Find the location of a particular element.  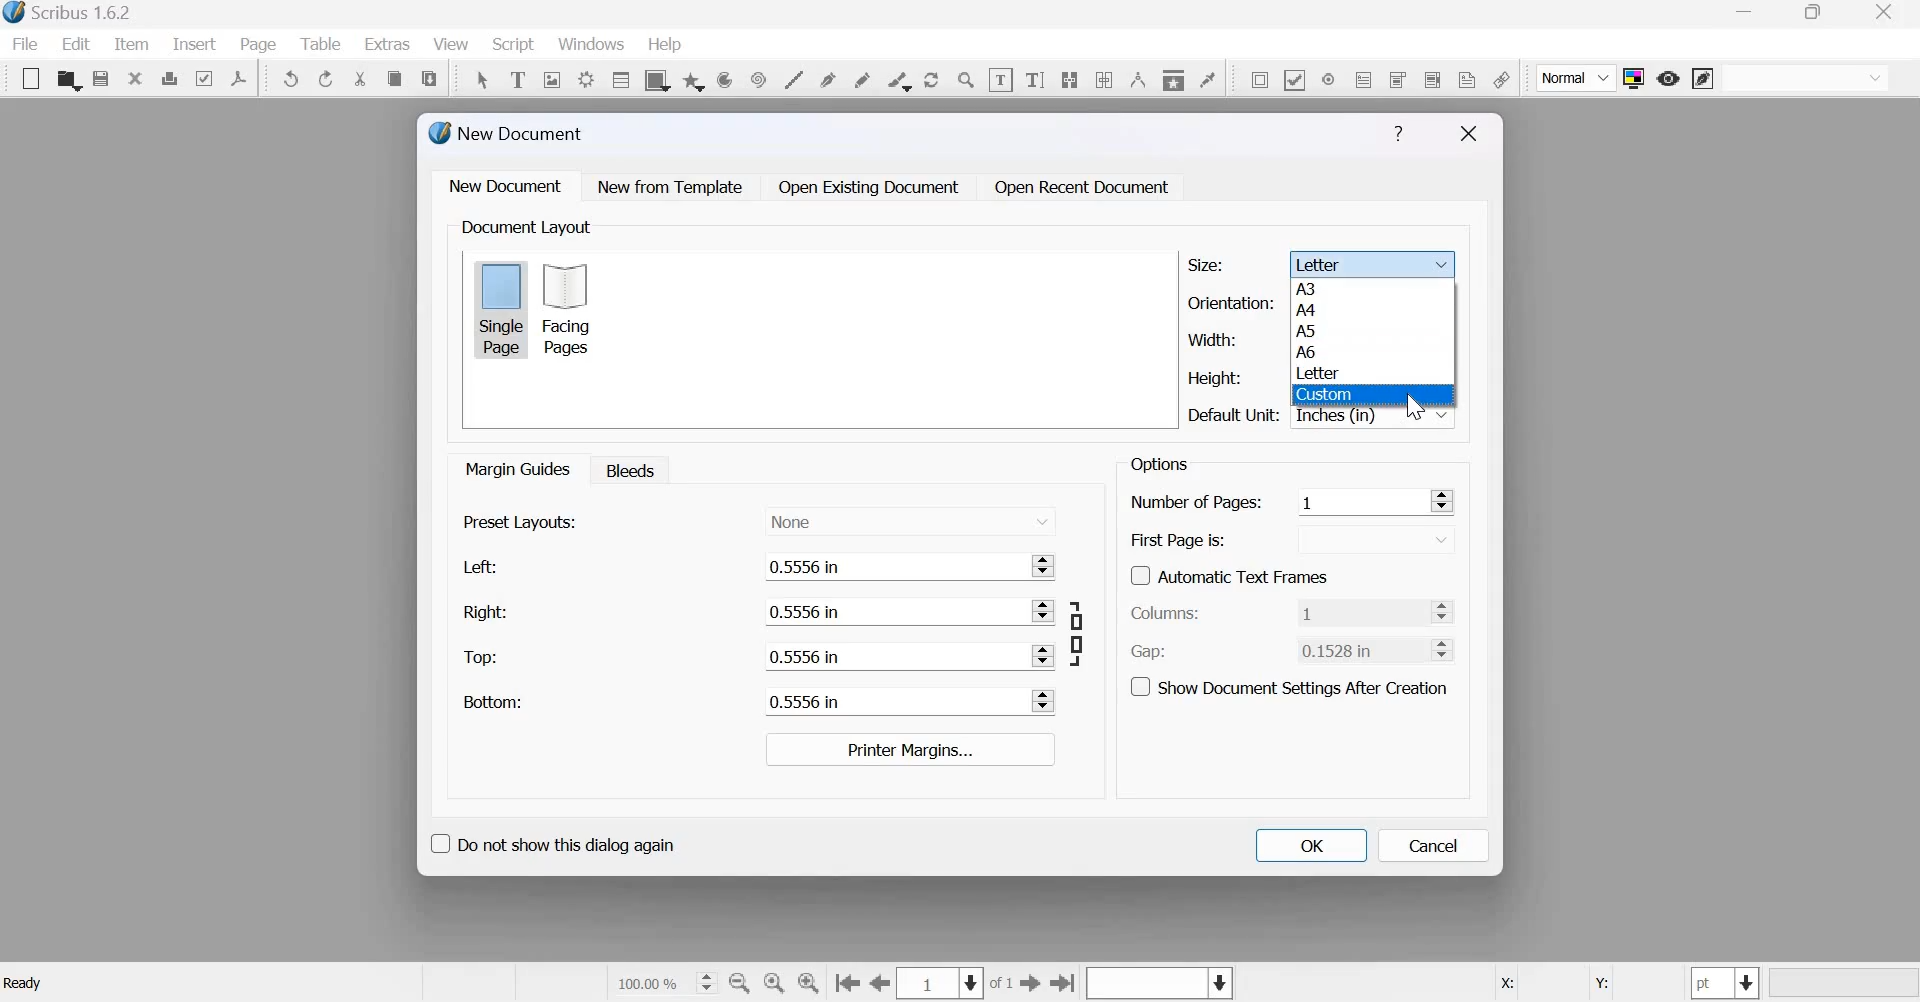

1 is located at coordinates (1361, 610).